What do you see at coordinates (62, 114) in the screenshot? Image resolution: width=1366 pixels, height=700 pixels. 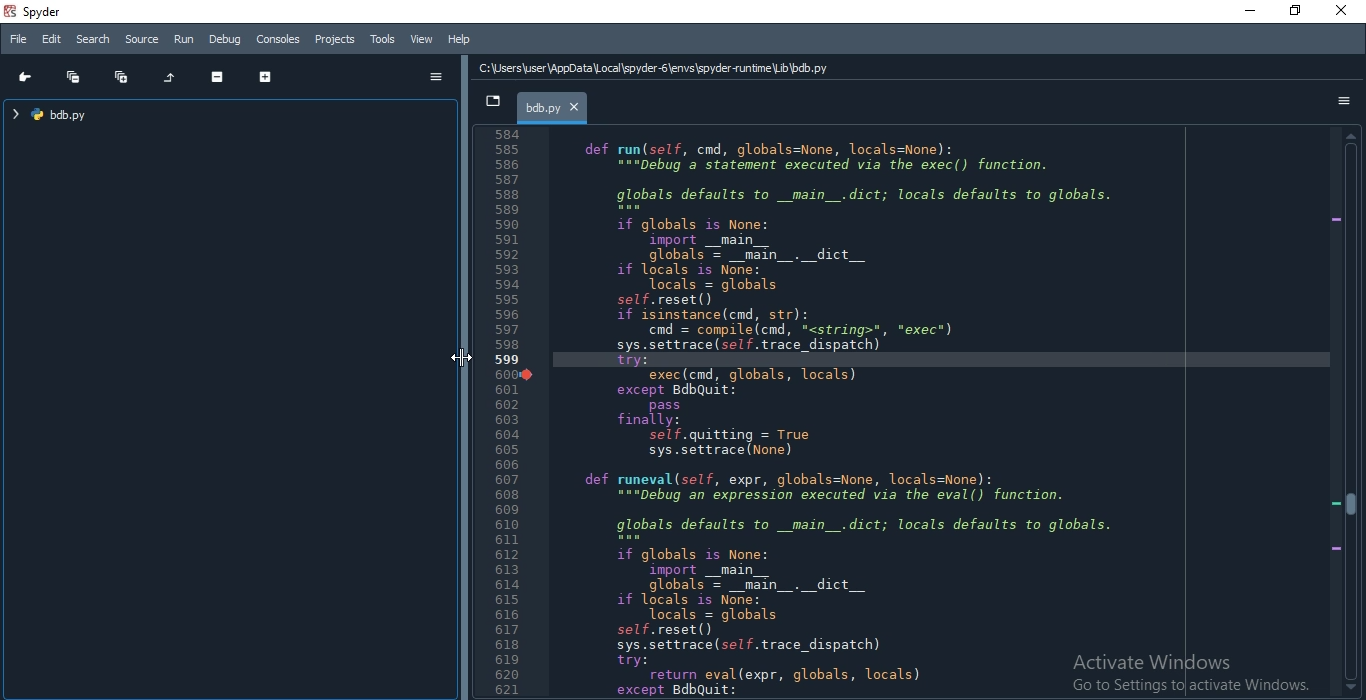 I see `file tree` at bounding box center [62, 114].